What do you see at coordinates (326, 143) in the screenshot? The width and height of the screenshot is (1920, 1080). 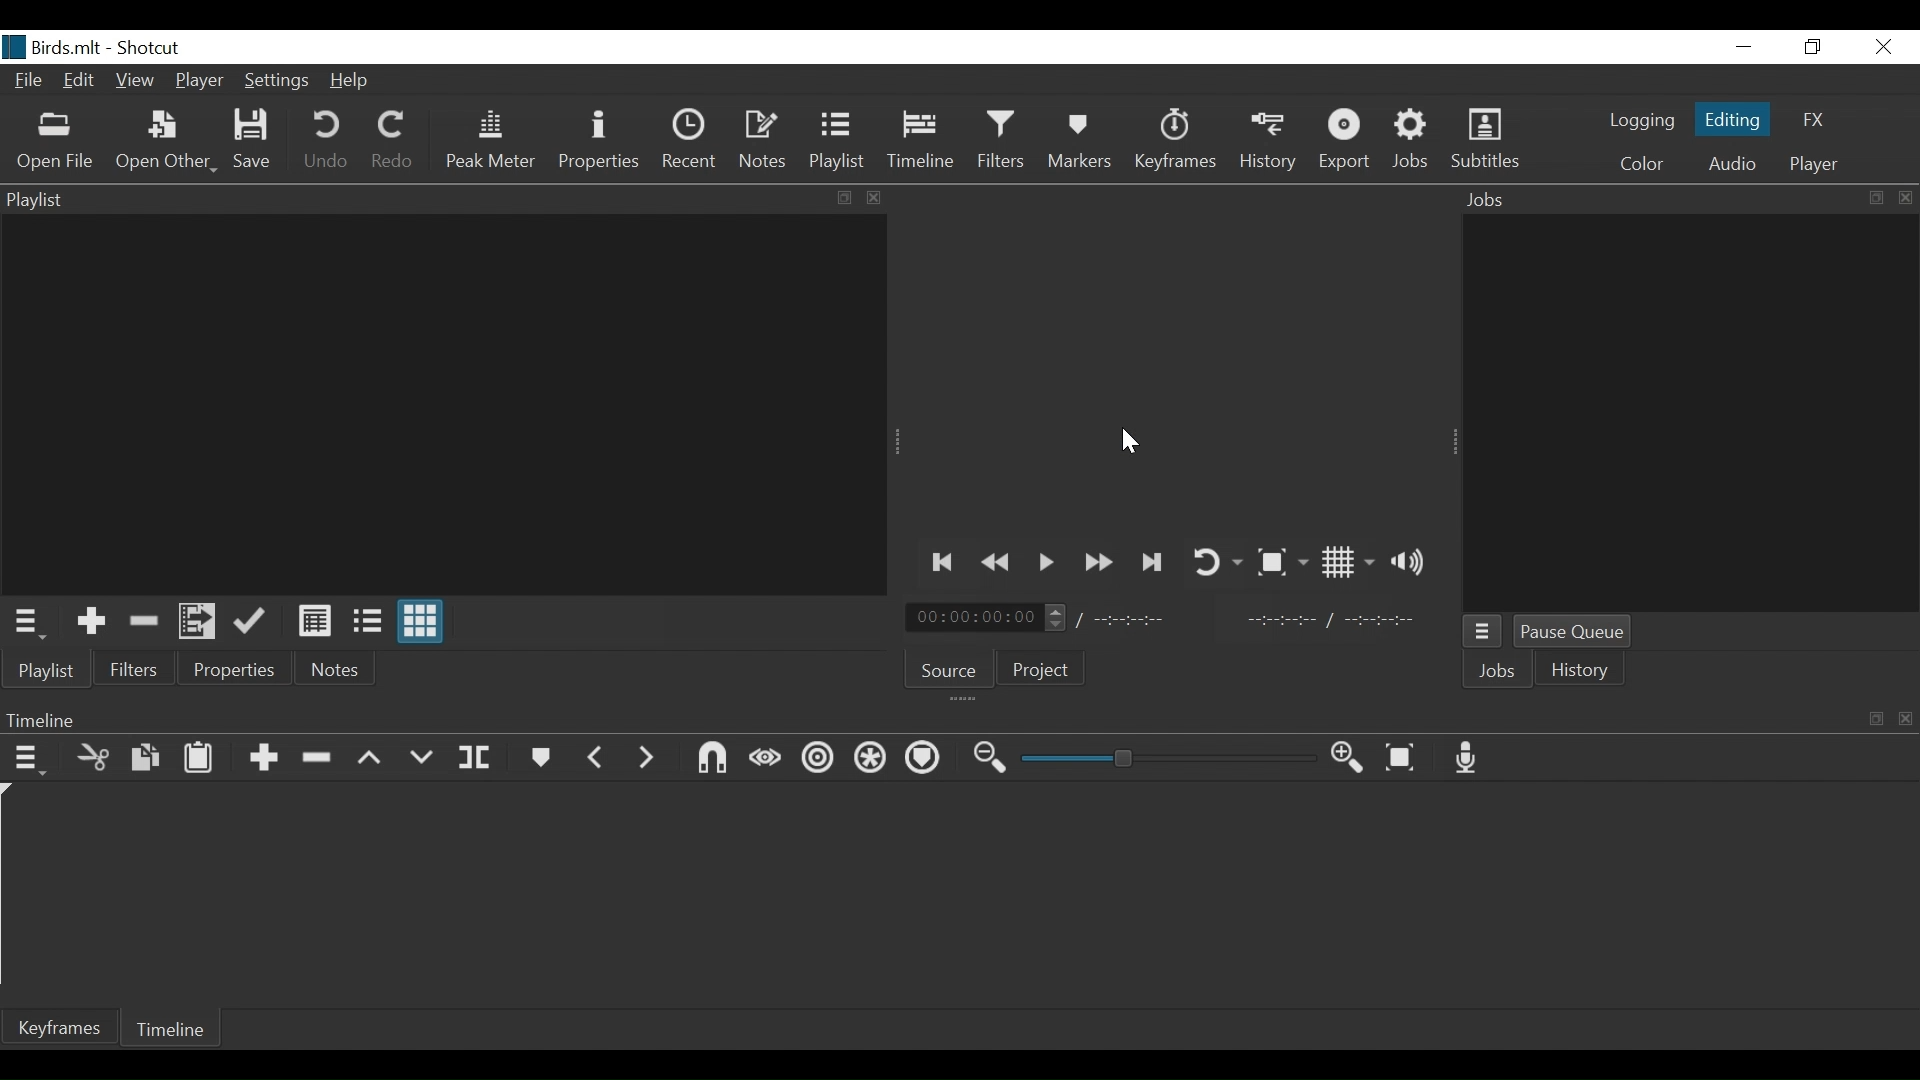 I see `Undo` at bounding box center [326, 143].